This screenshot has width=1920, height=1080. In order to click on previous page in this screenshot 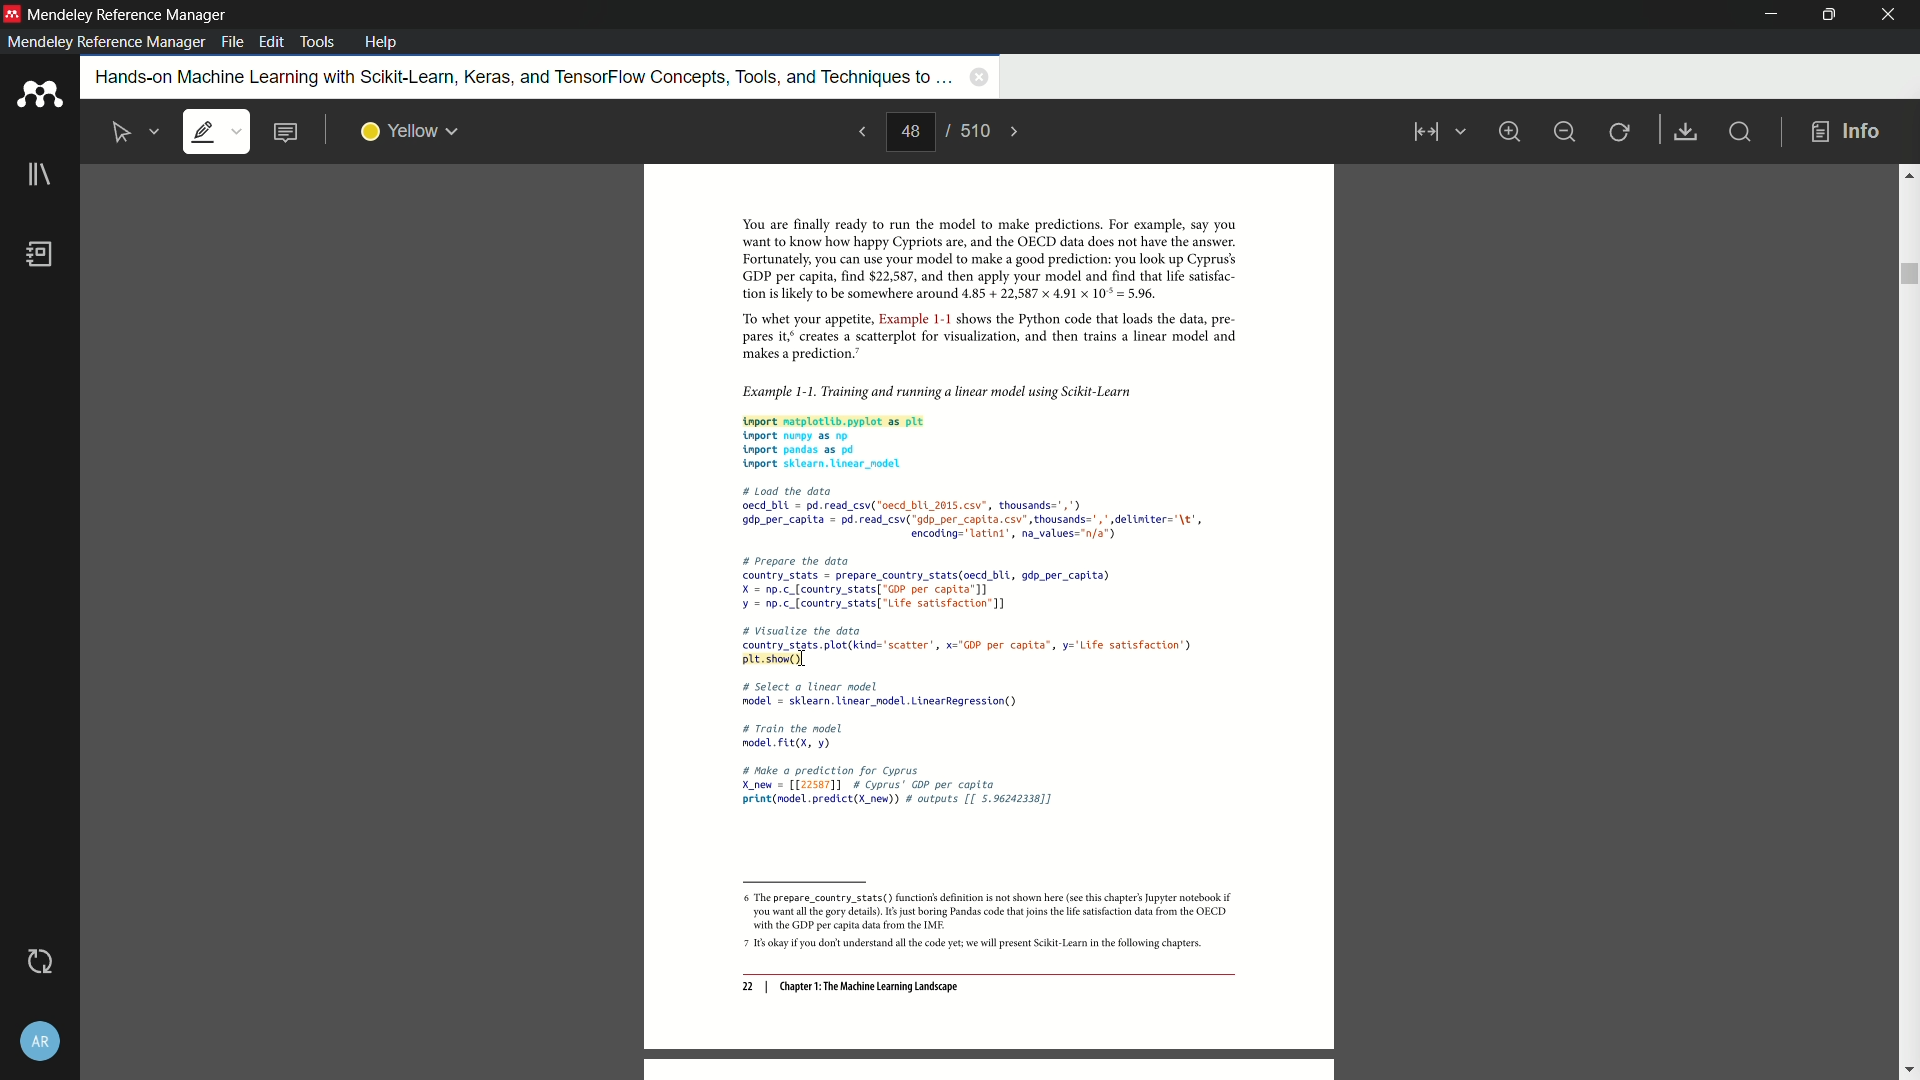, I will do `click(860, 131)`.